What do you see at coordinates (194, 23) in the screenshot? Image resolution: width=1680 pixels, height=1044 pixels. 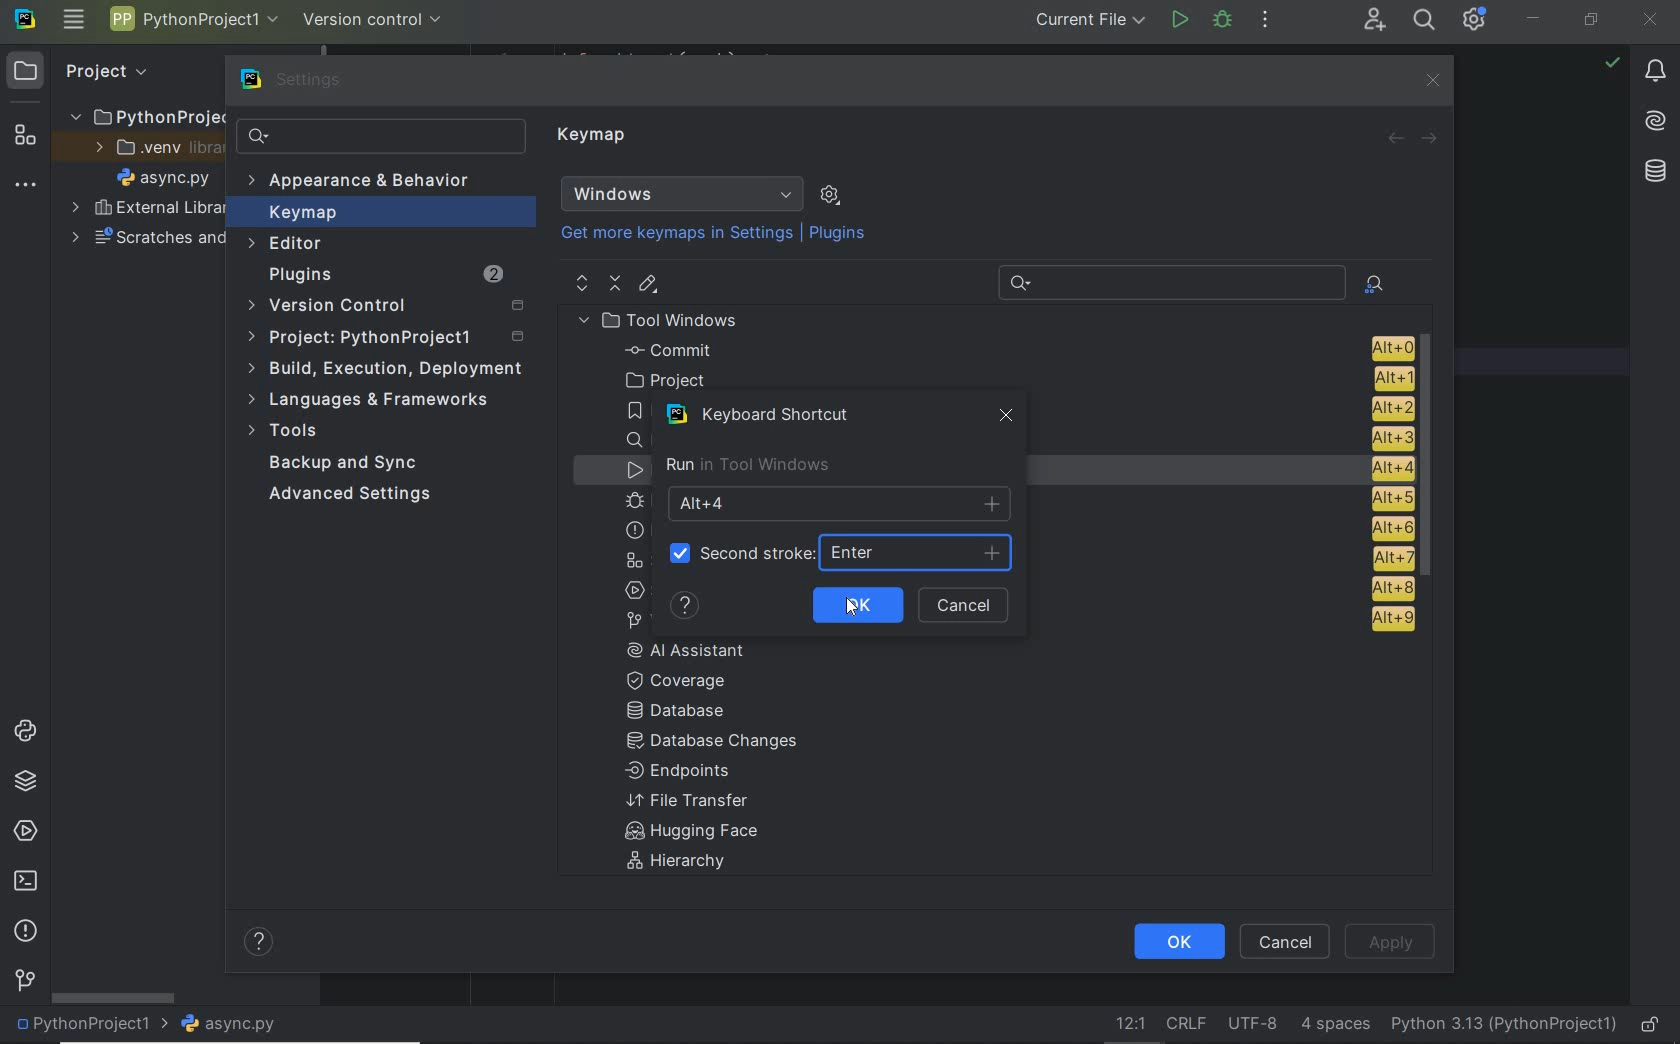 I see `Project name` at bounding box center [194, 23].